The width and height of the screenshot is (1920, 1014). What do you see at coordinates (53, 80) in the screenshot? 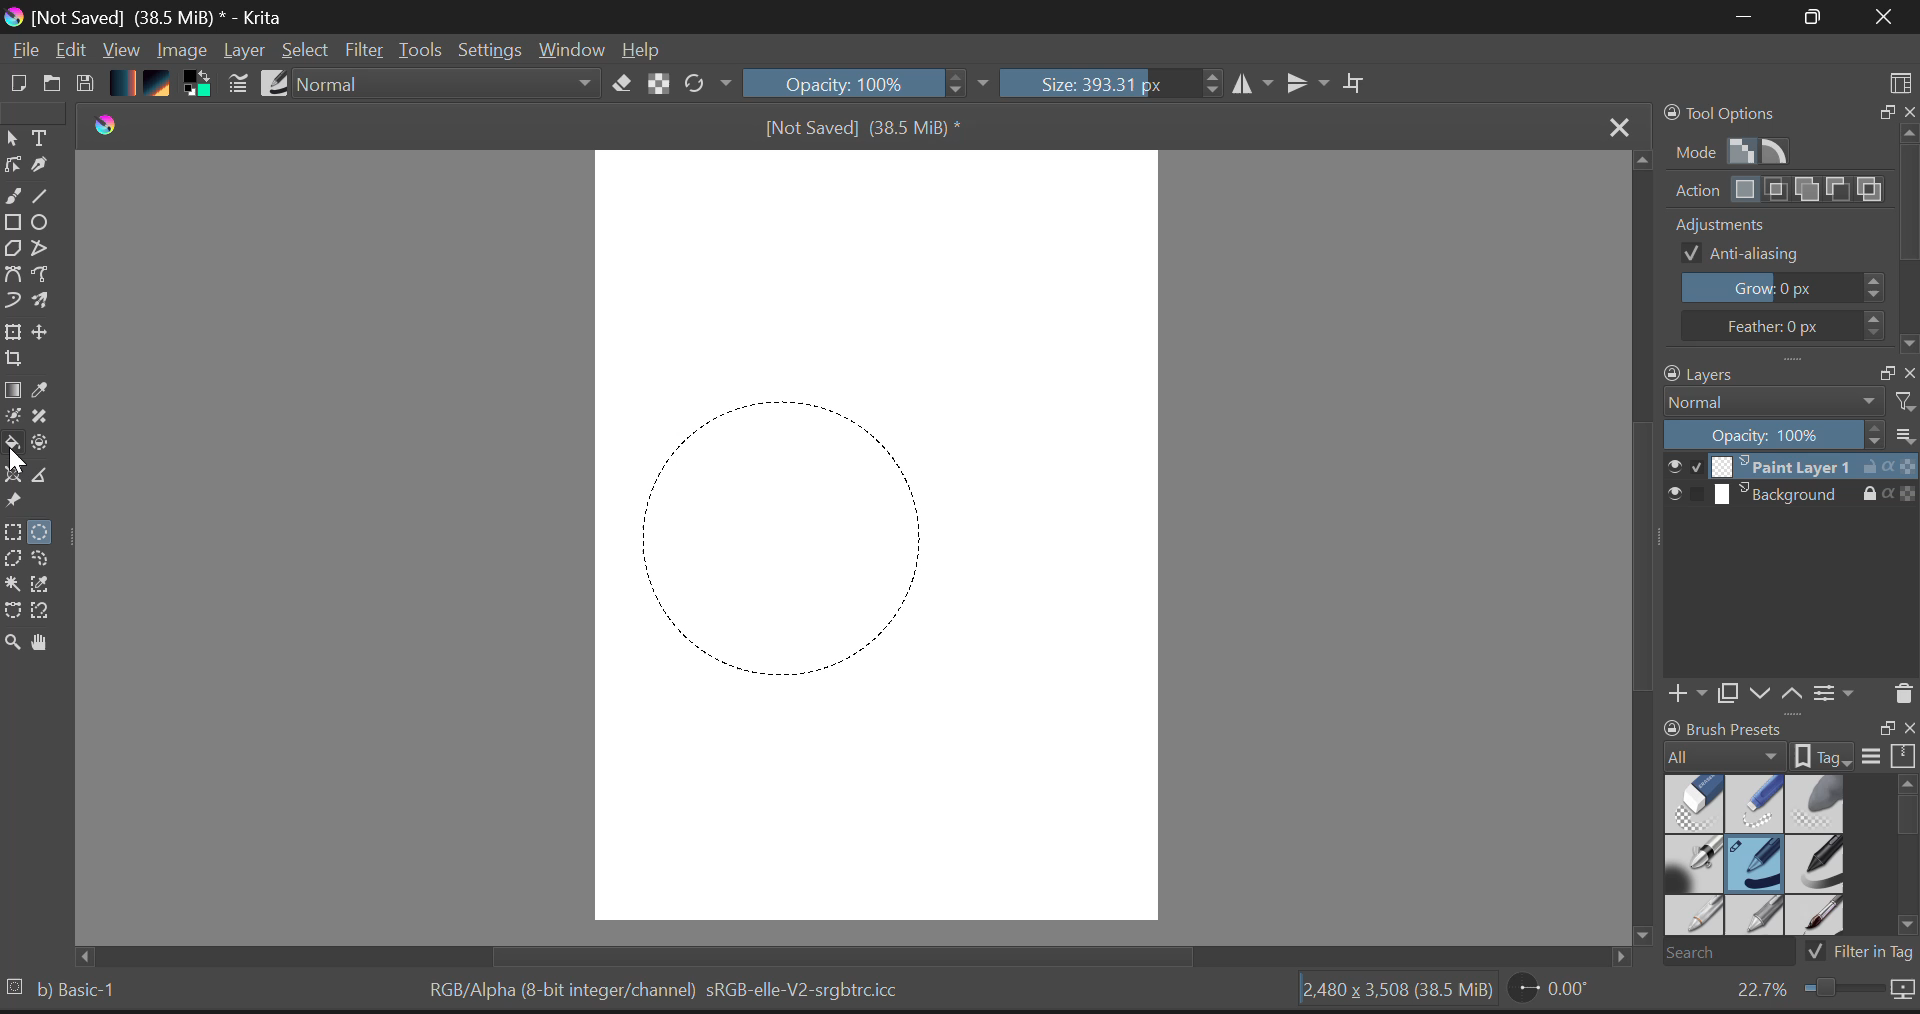
I see `Open` at bounding box center [53, 80].